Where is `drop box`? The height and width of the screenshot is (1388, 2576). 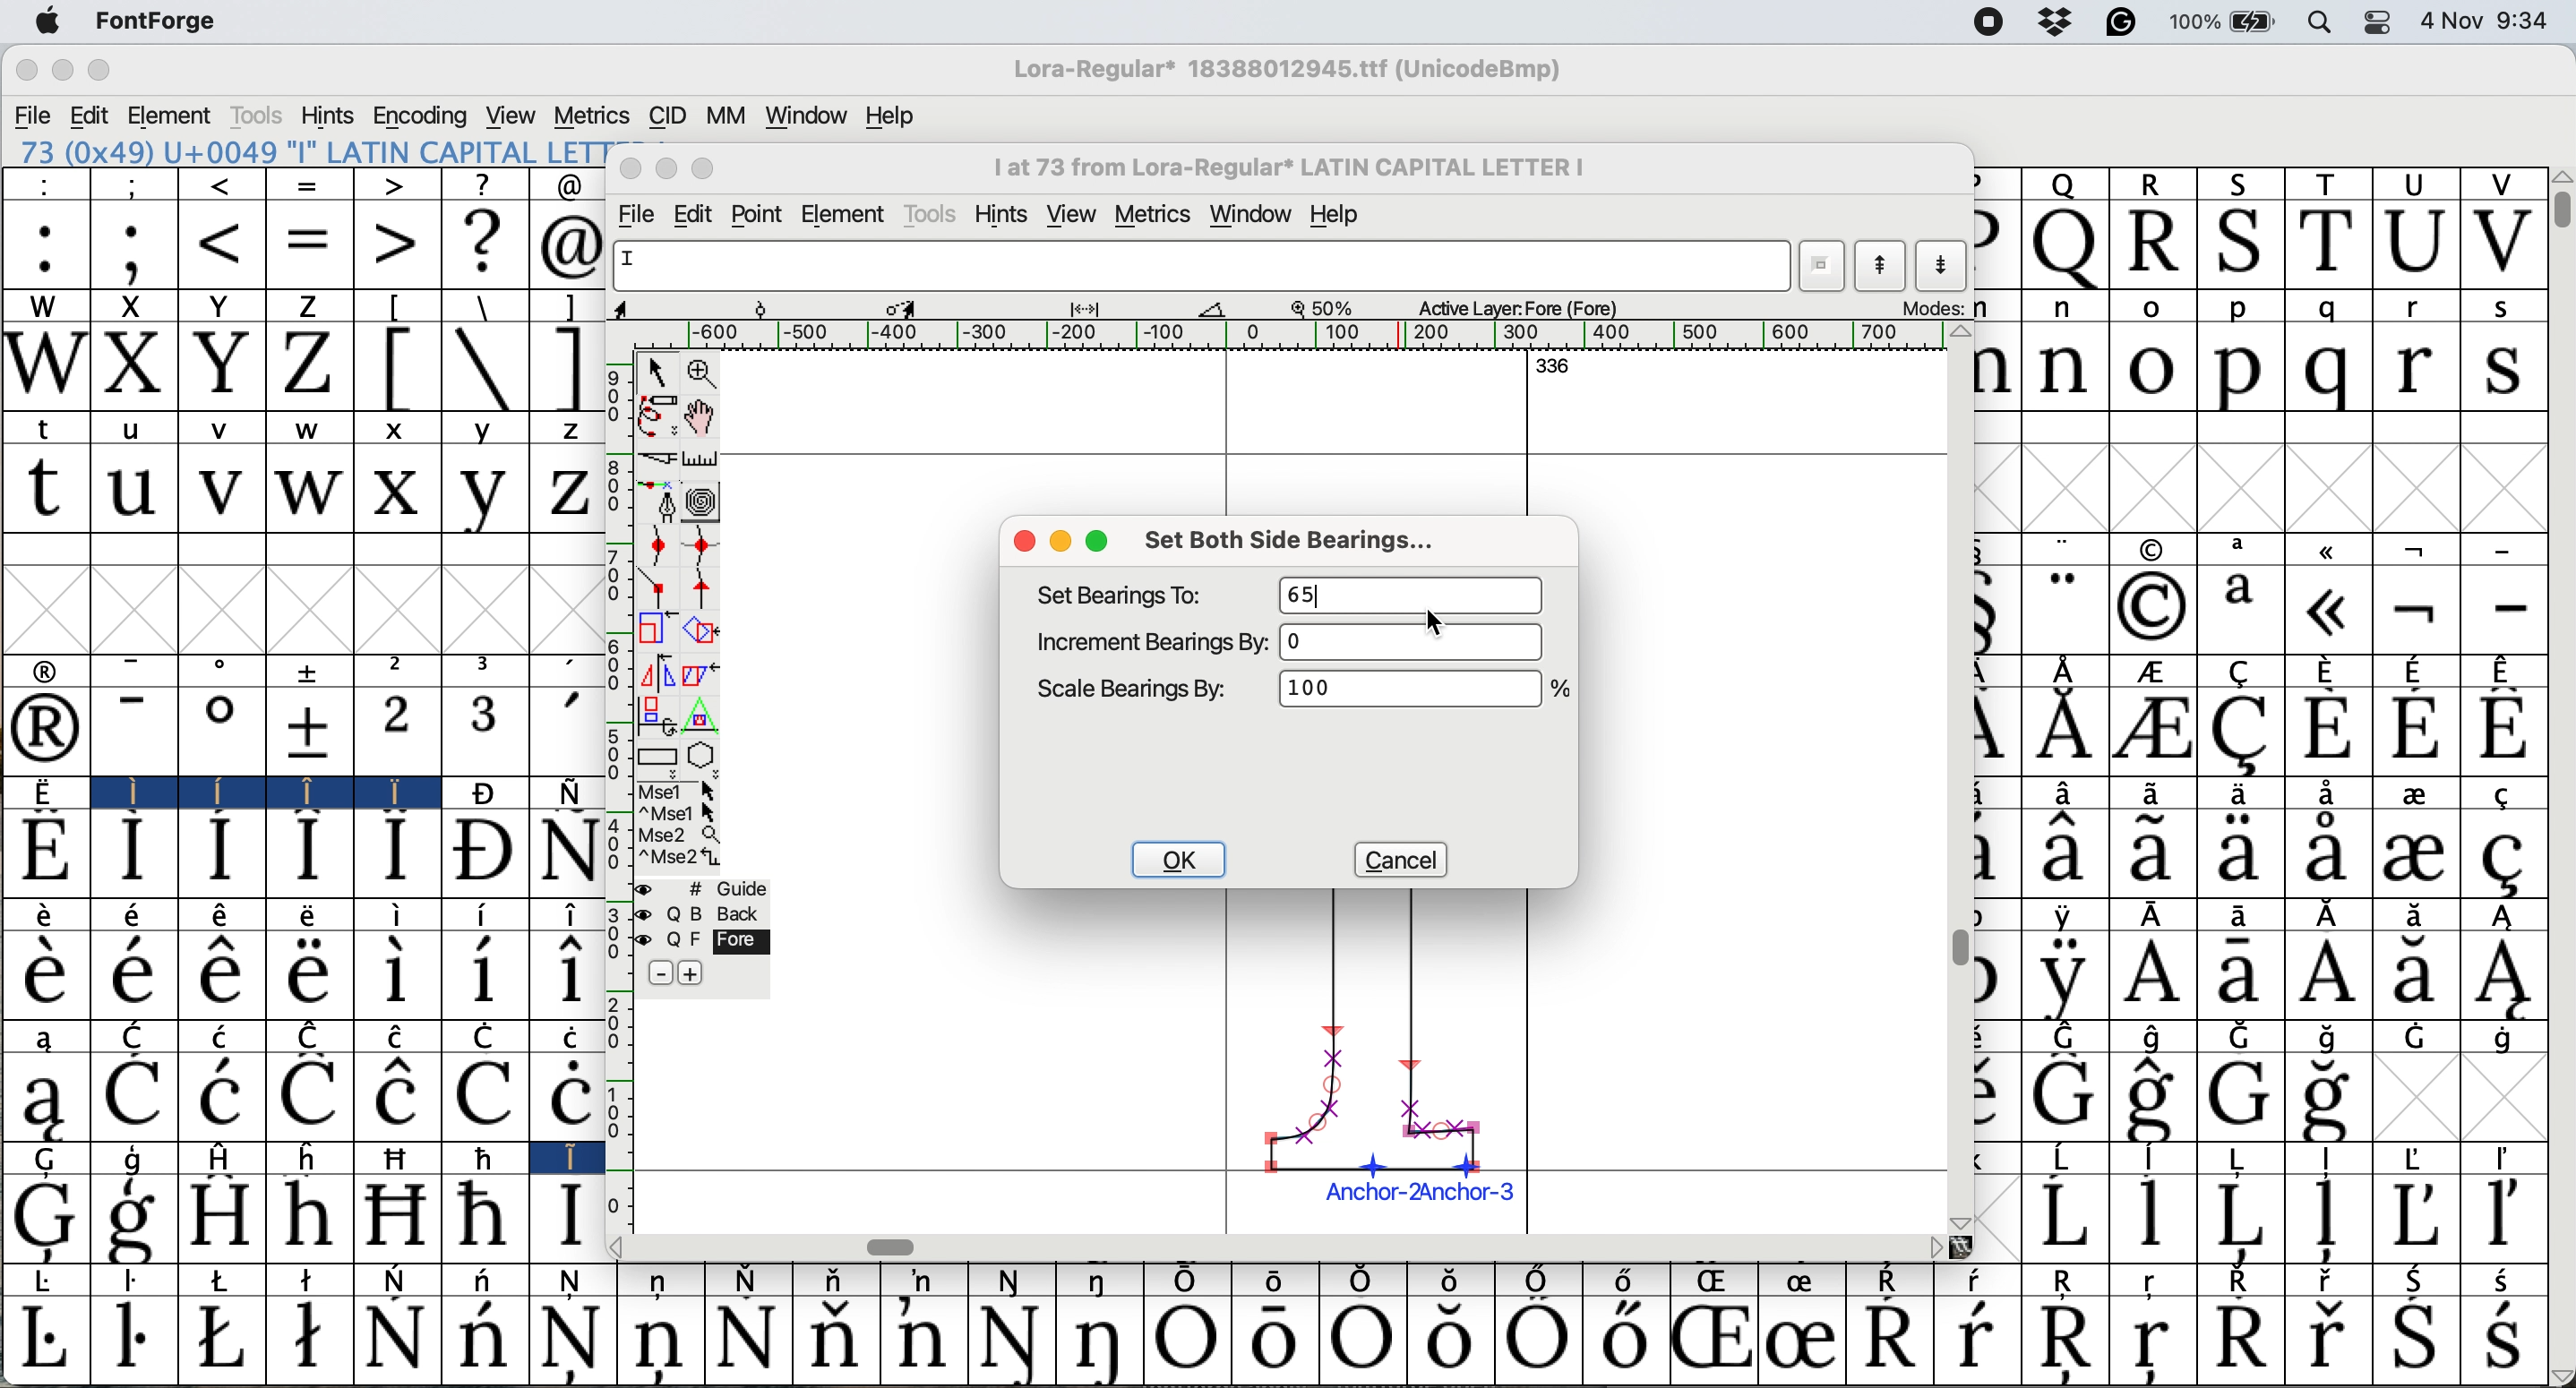
drop box is located at coordinates (2056, 24).